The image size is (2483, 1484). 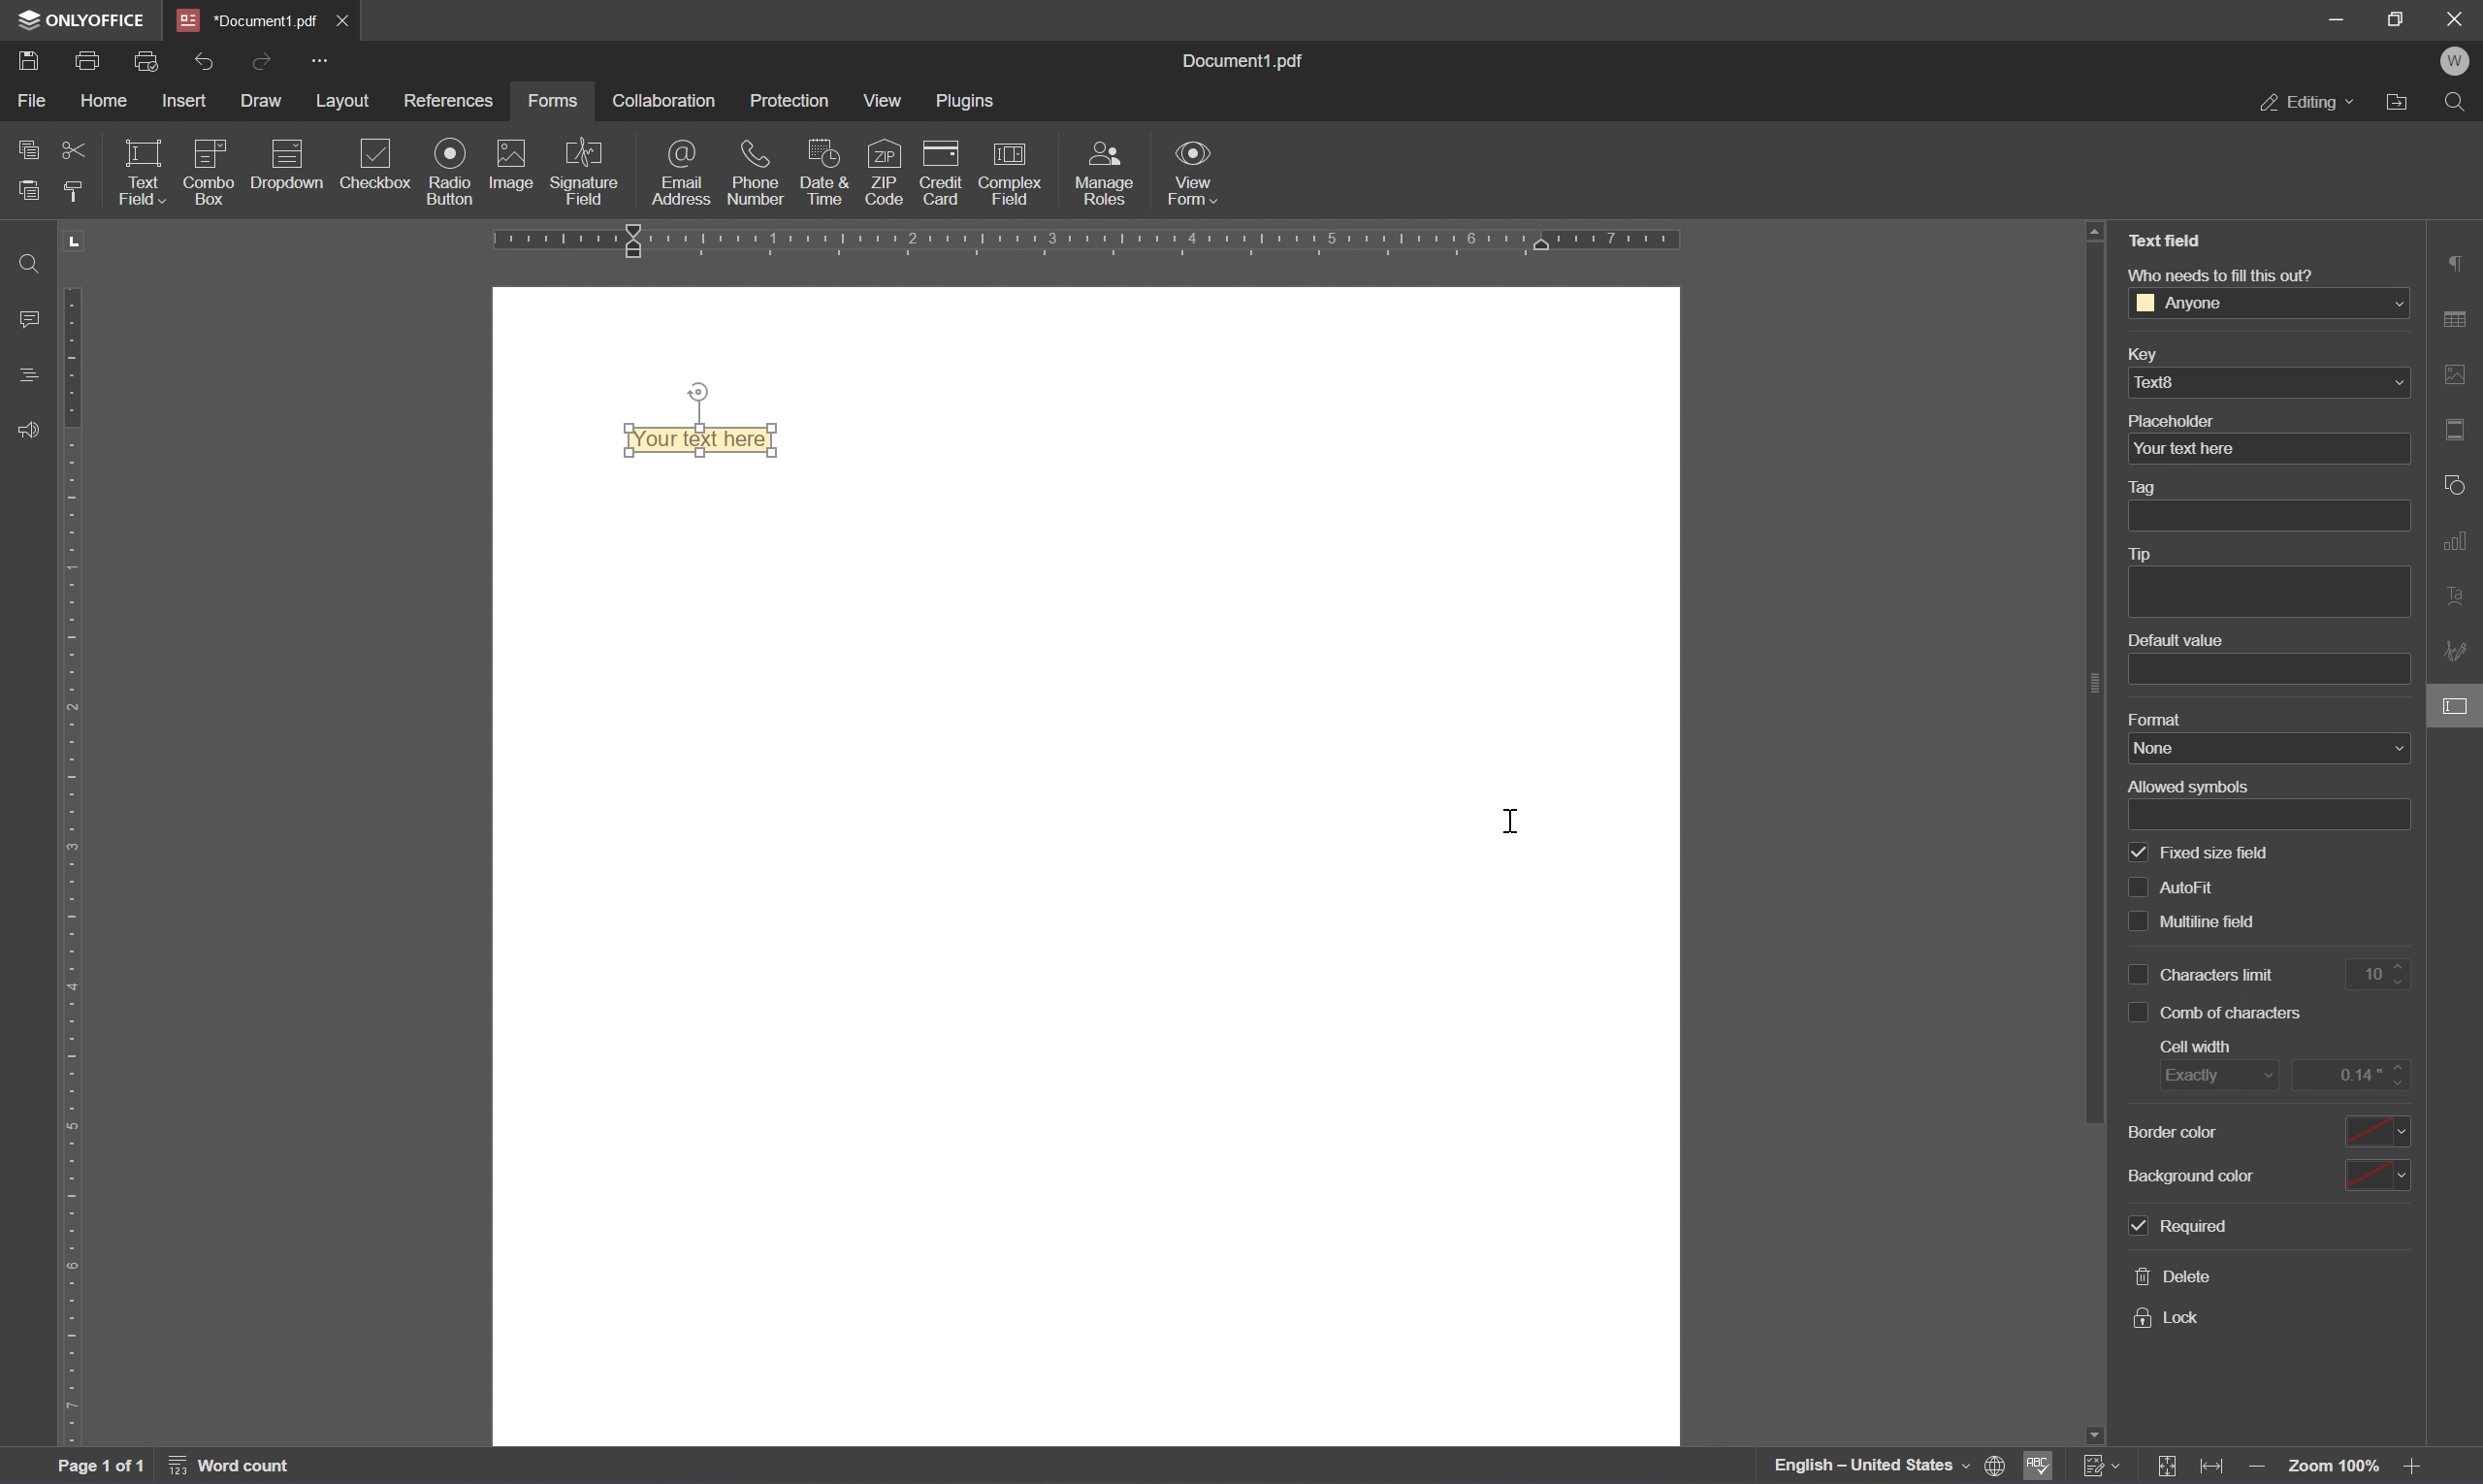 I want to click on find, so click(x=2454, y=104).